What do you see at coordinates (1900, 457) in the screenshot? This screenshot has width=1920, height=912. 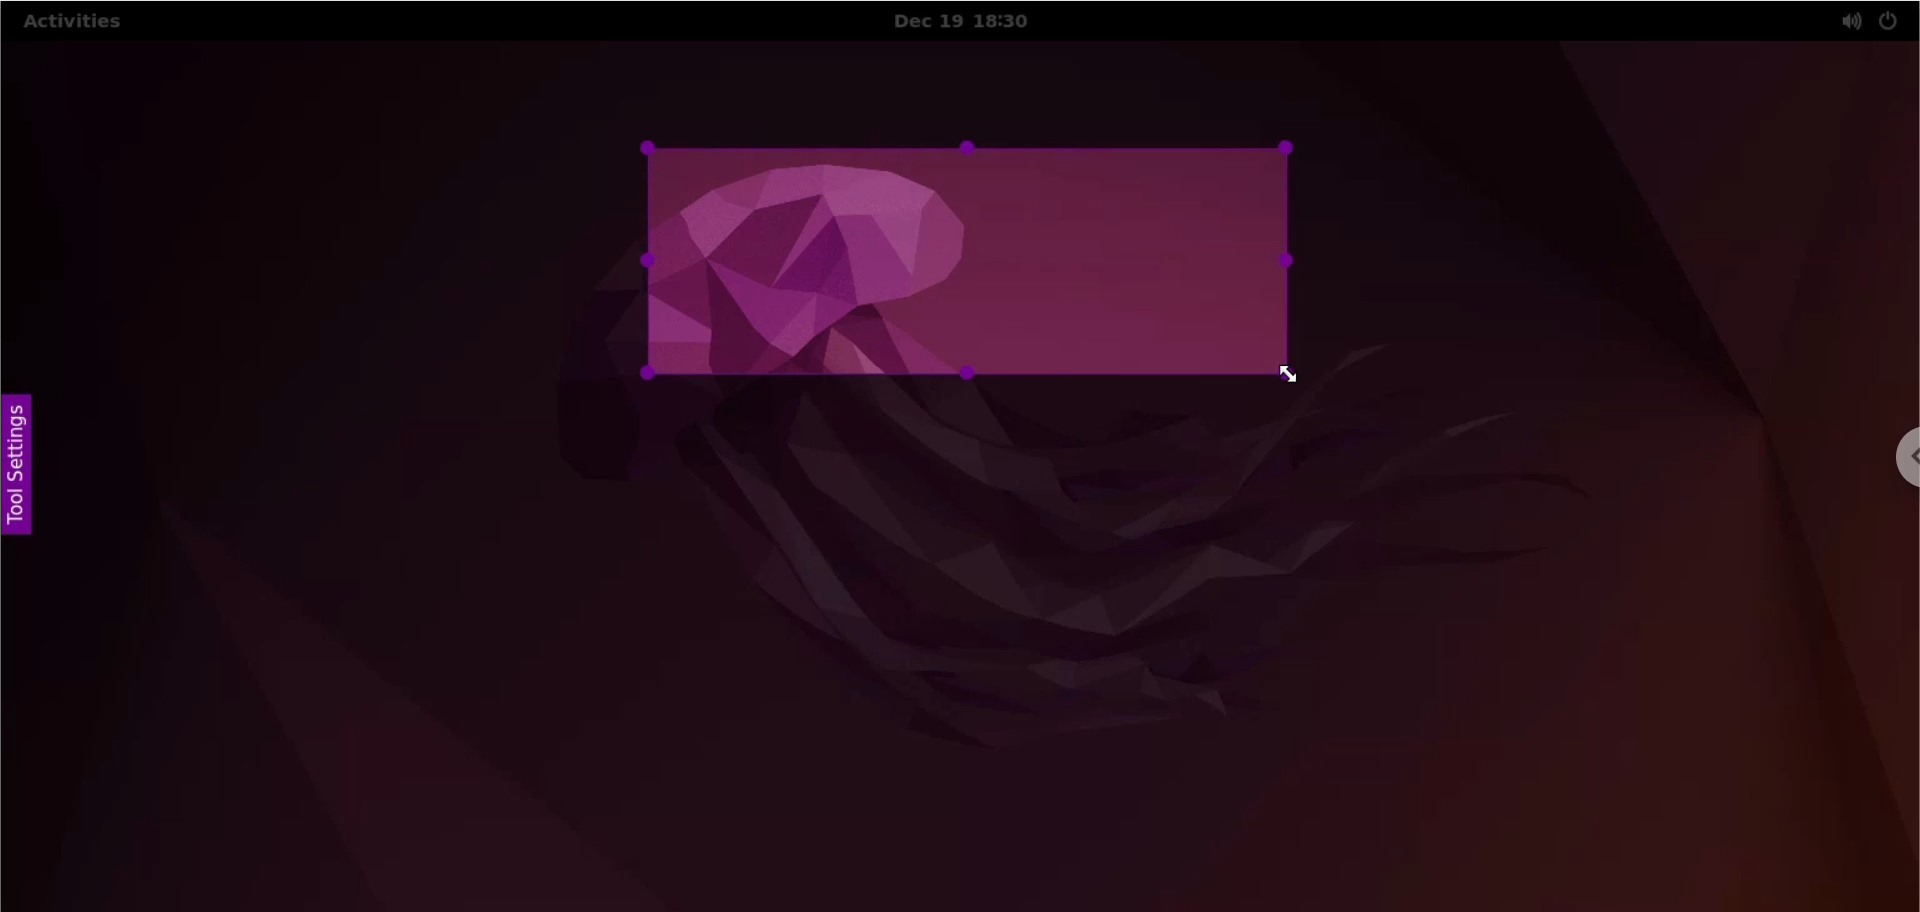 I see `chrome options` at bounding box center [1900, 457].